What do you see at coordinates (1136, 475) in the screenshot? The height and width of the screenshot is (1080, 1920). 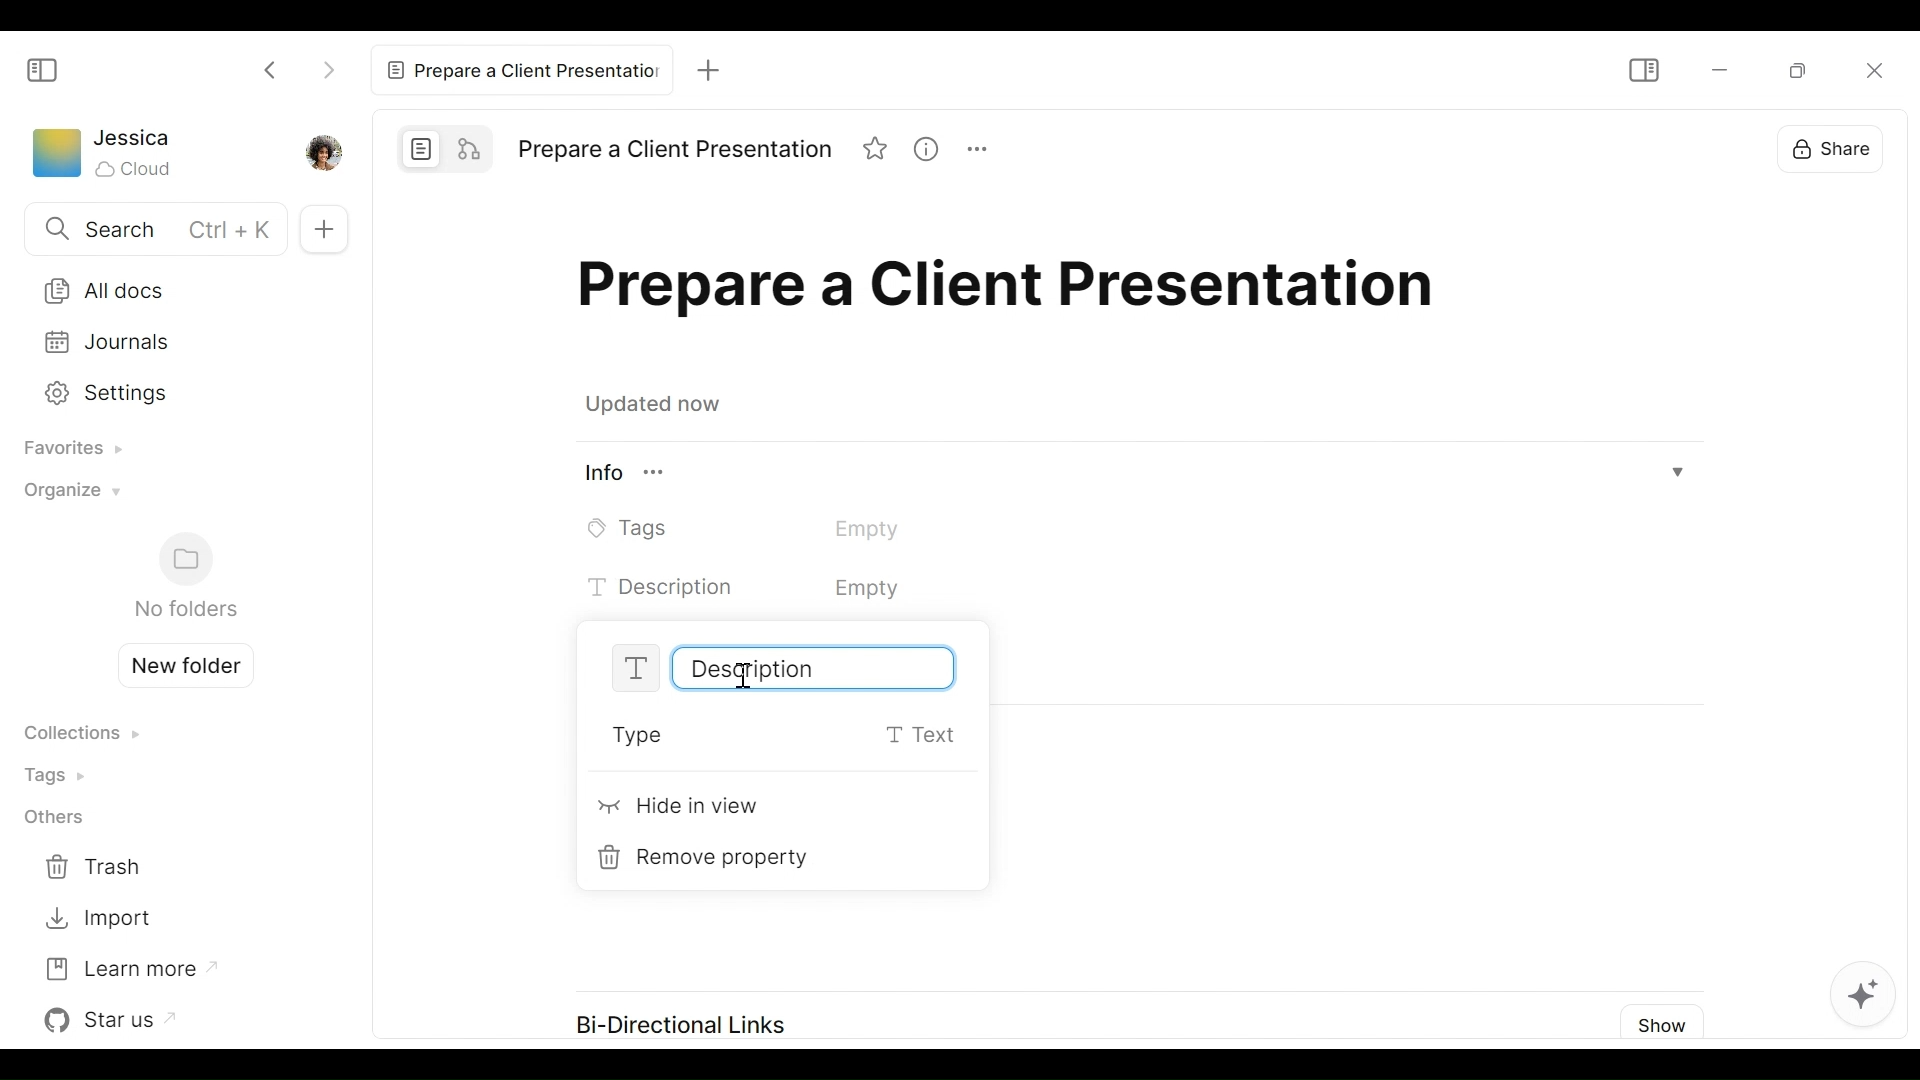 I see `View Information` at bounding box center [1136, 475].